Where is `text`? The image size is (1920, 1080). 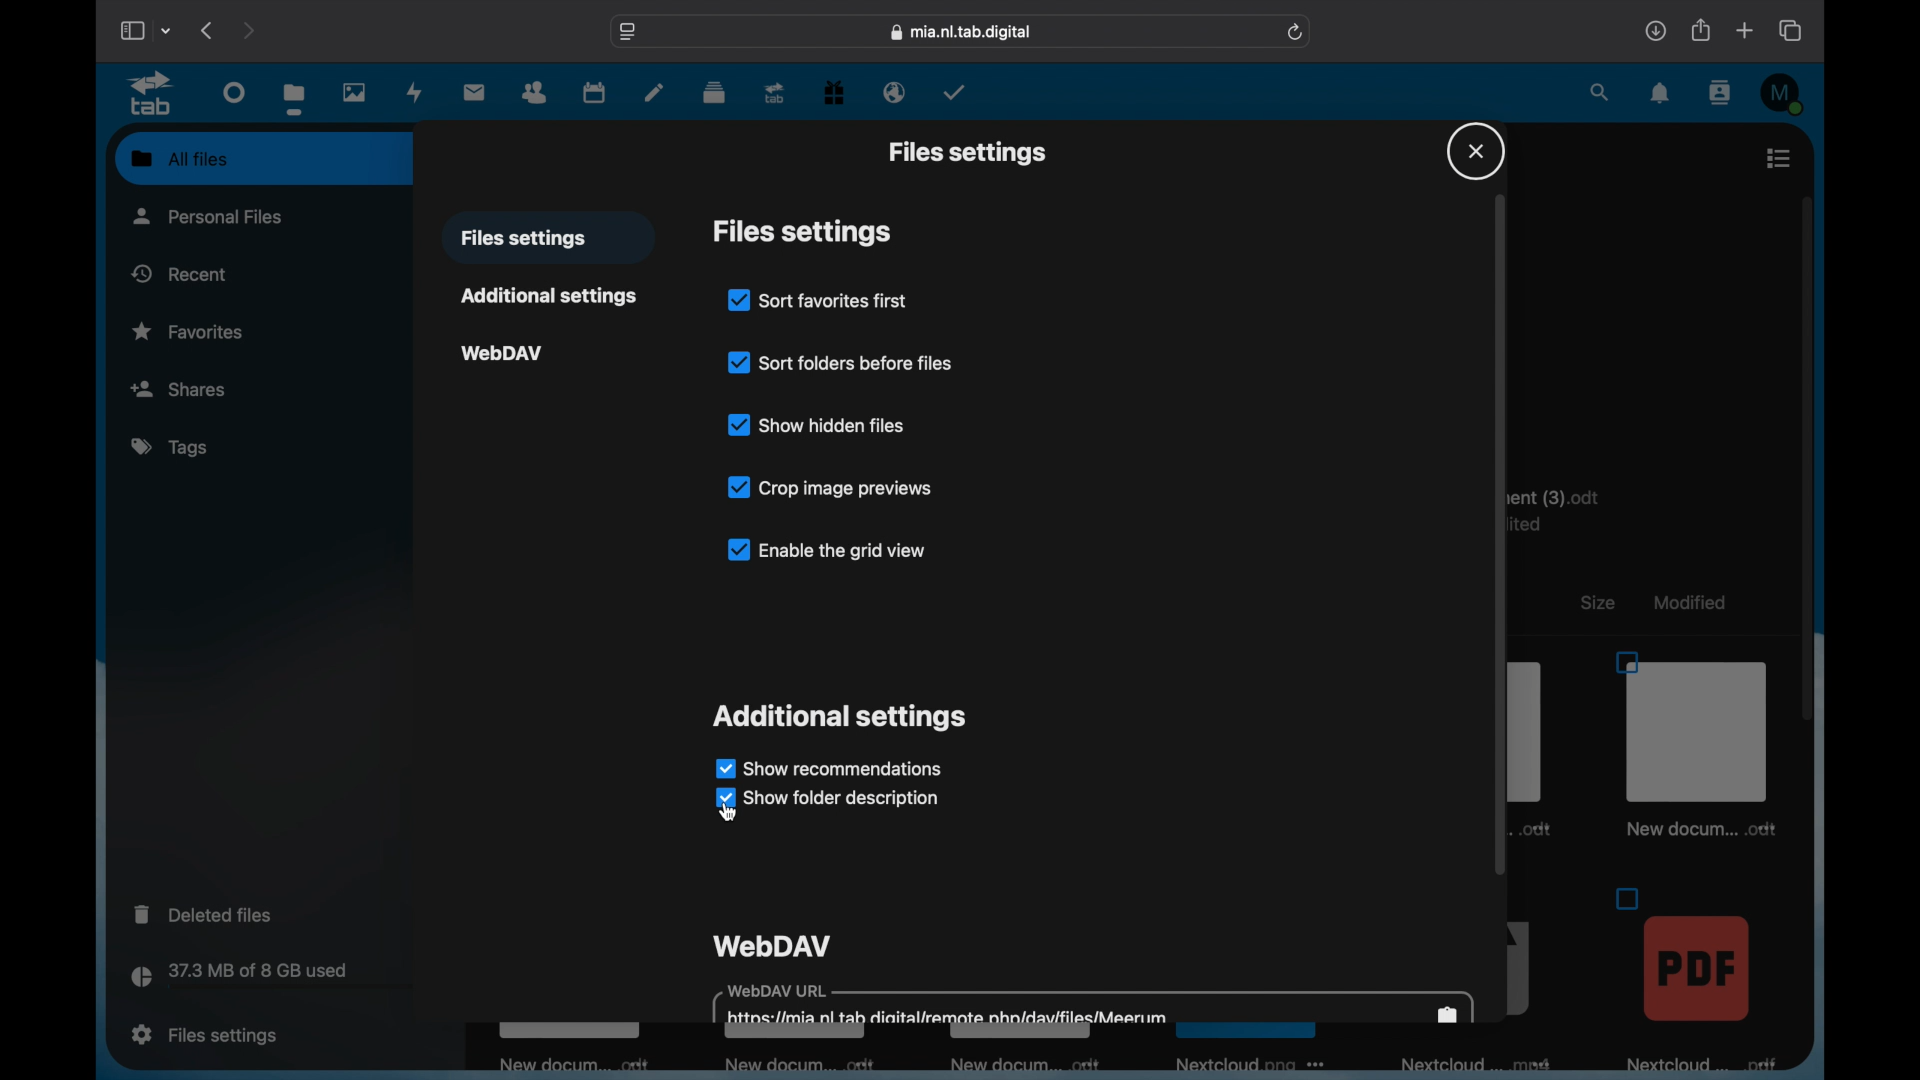 text is located at coordinates (1566, 508).